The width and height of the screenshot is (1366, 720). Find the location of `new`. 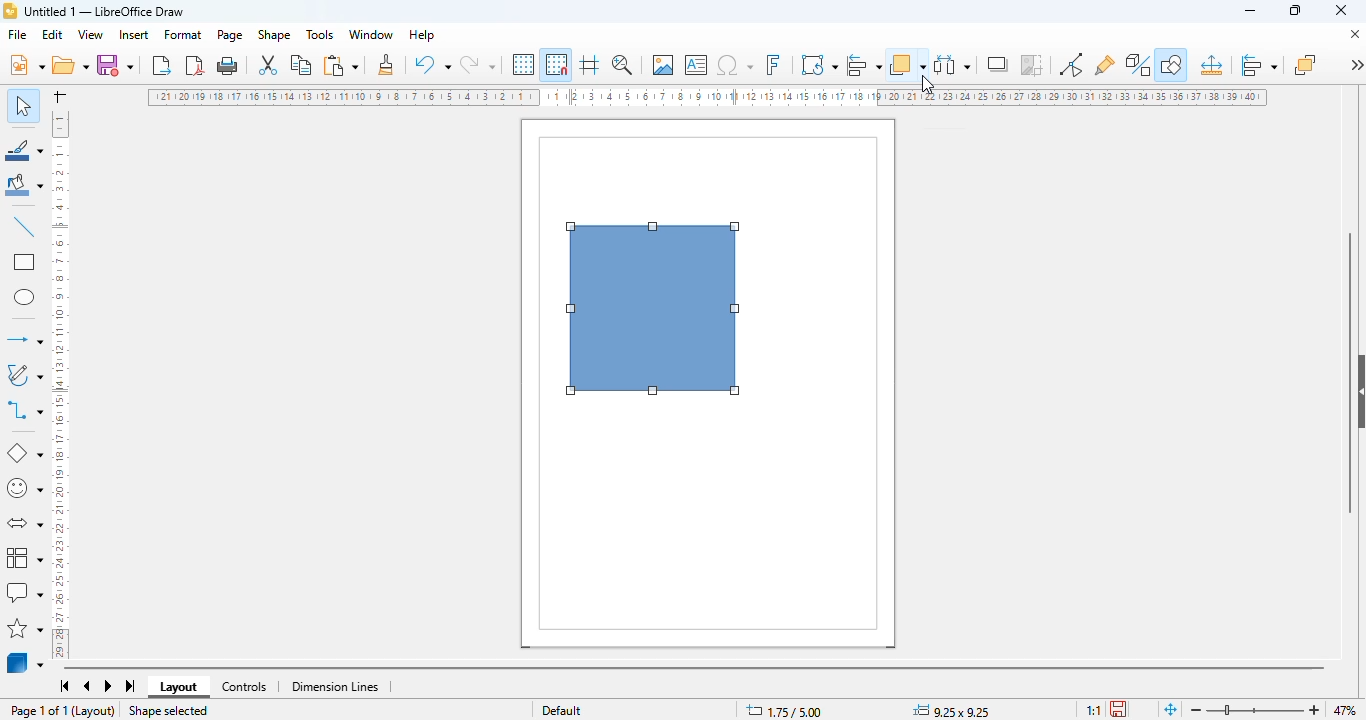

new is located at coordinates (26, 64).